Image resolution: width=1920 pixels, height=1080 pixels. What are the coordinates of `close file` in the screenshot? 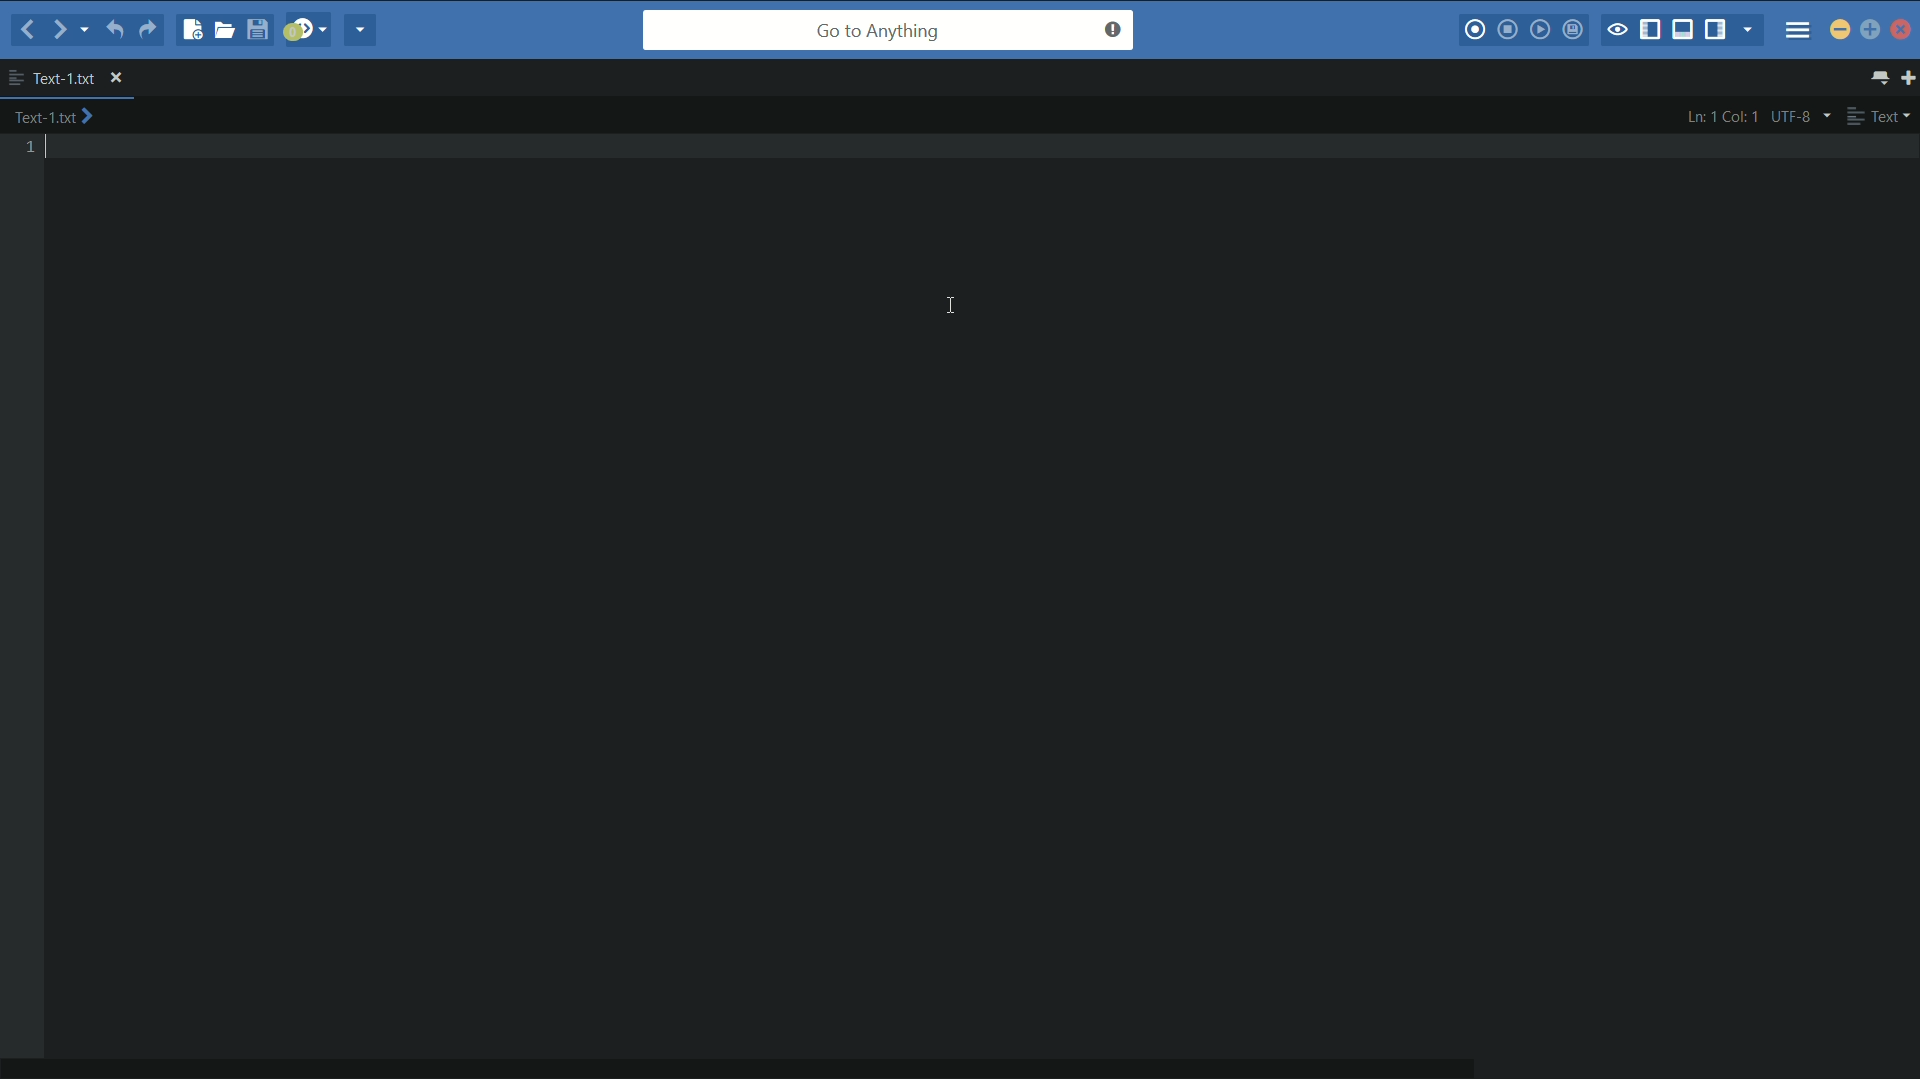 It's located at (116, 79).